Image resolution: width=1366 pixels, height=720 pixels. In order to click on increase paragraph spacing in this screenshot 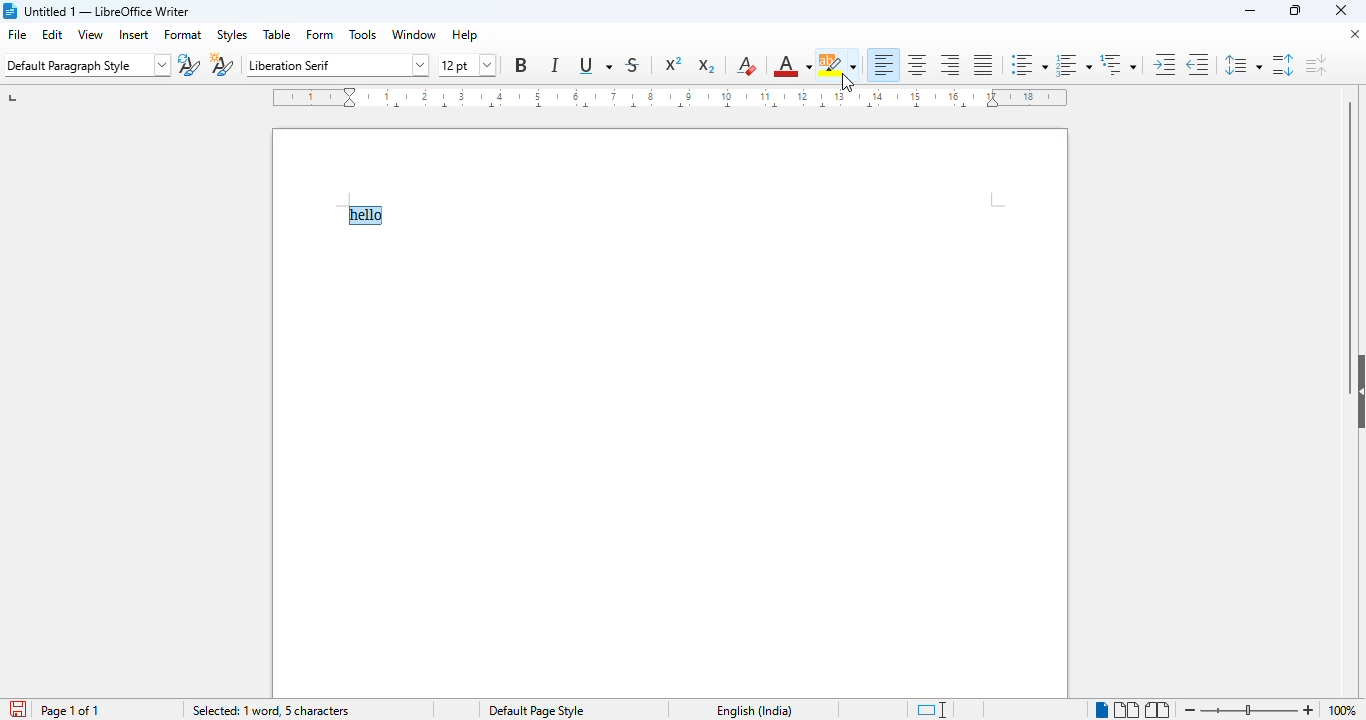, I will do `click(1281, 65)`.